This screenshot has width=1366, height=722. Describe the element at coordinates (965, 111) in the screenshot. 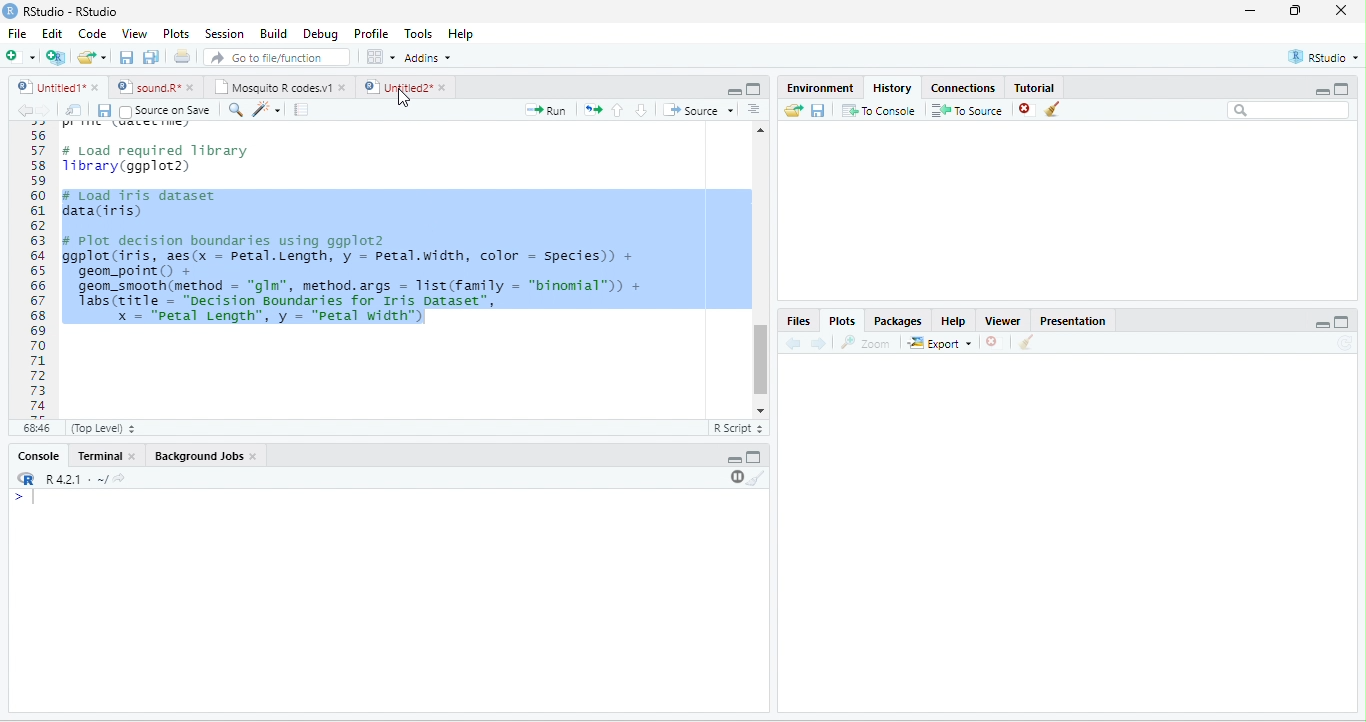

I see `To source` at that location.